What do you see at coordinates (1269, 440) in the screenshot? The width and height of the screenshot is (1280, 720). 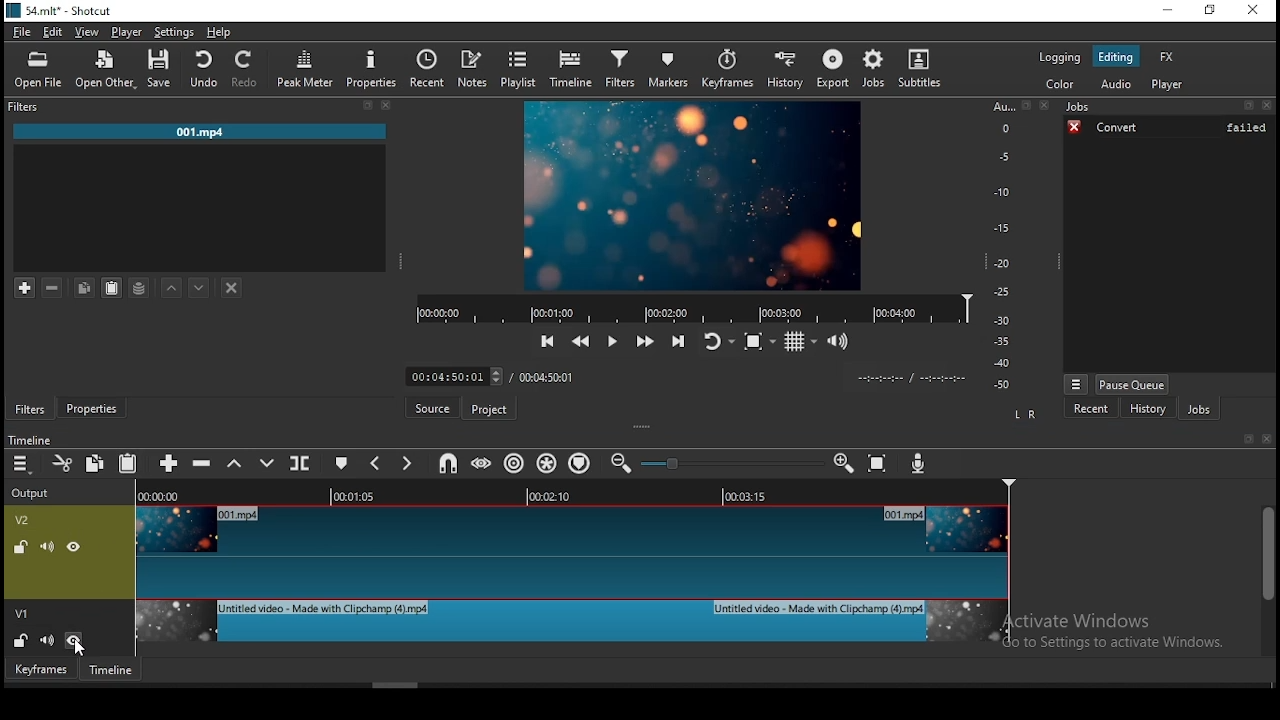 I see `close` at bounding box center [1269, 440].